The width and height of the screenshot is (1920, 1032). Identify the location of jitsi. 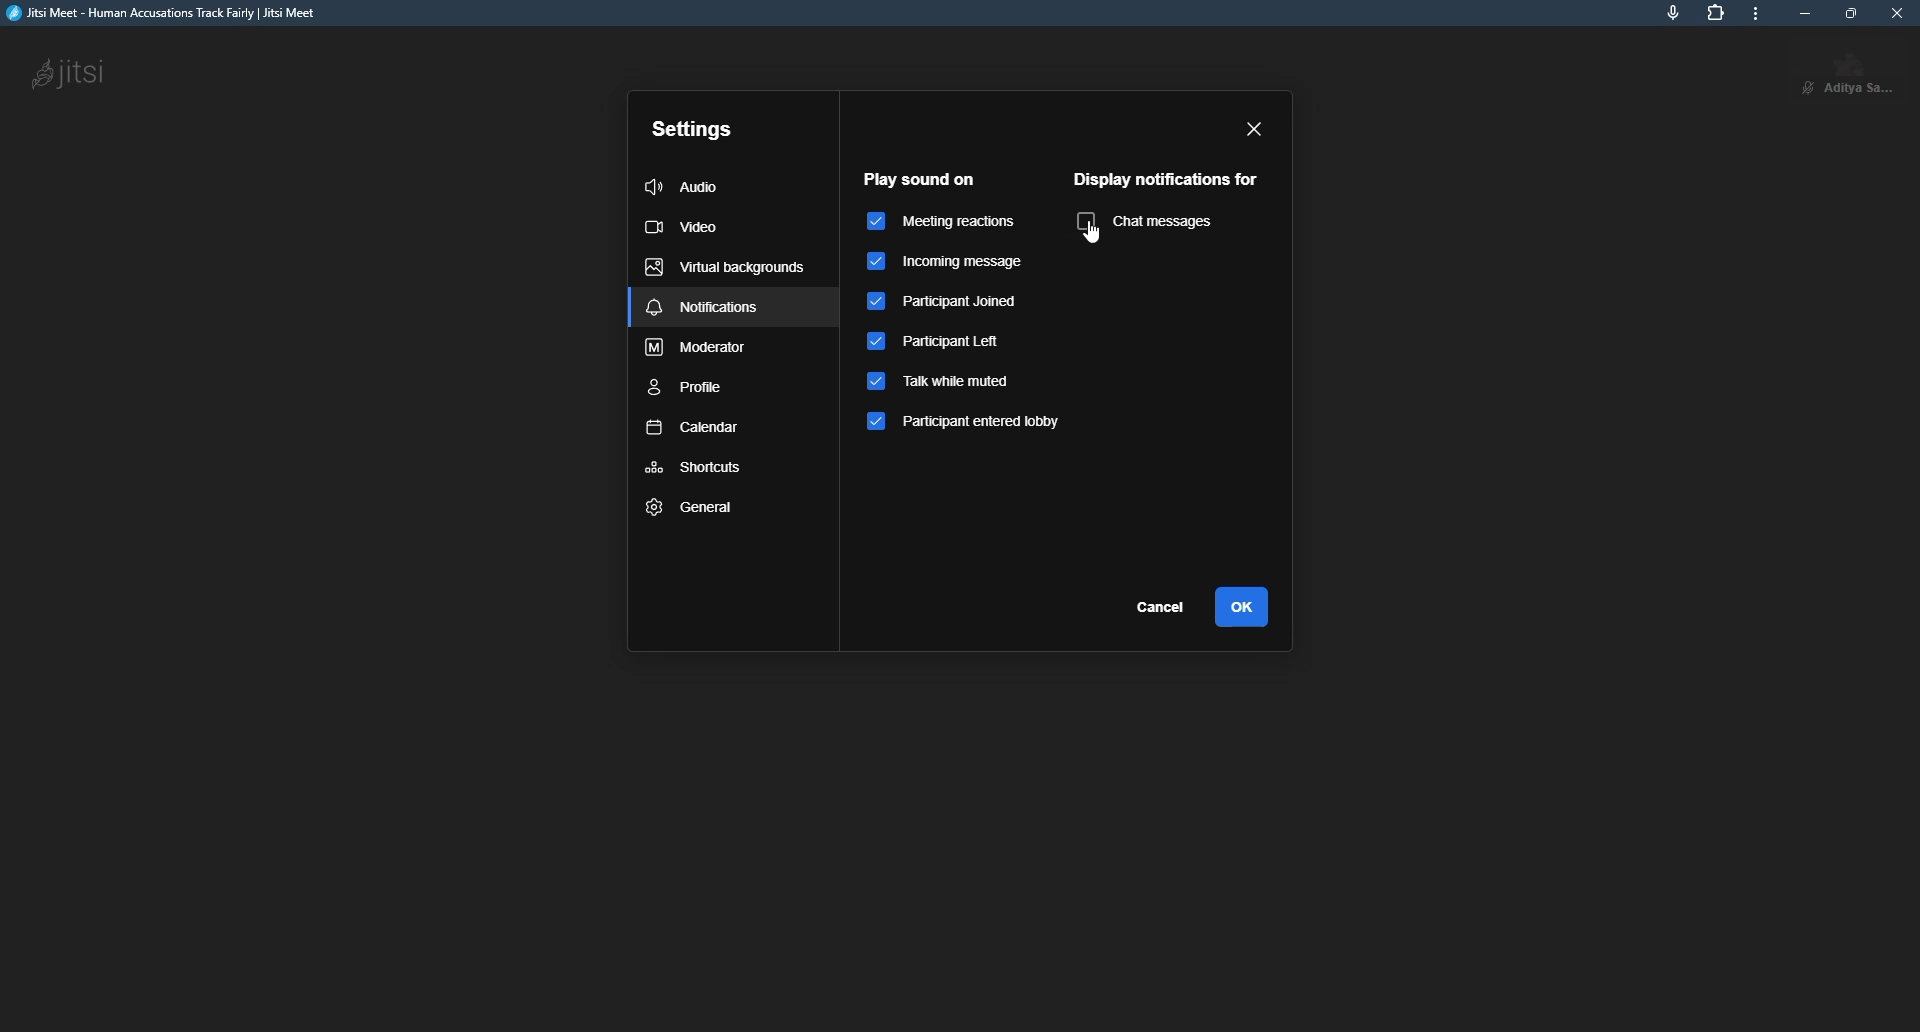
(73, 74).